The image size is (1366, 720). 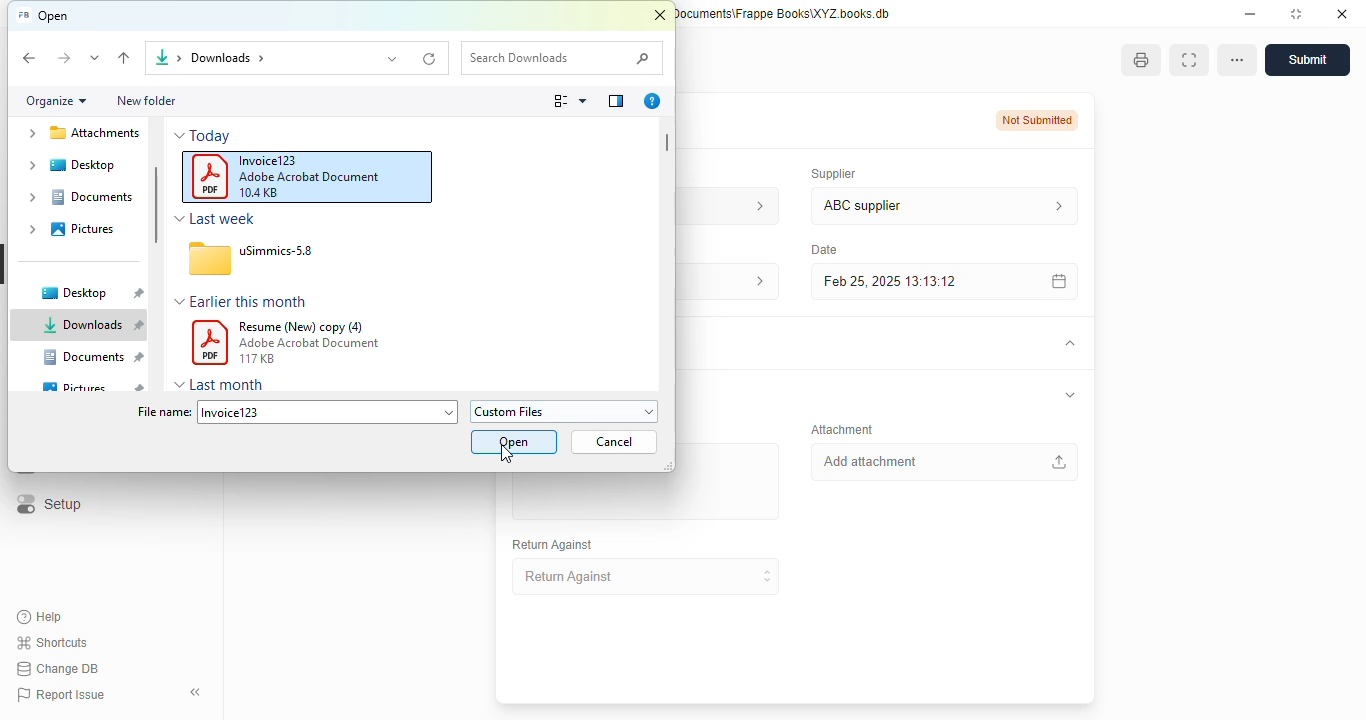 I want to click on search downloads, so click(x=562, y=58).